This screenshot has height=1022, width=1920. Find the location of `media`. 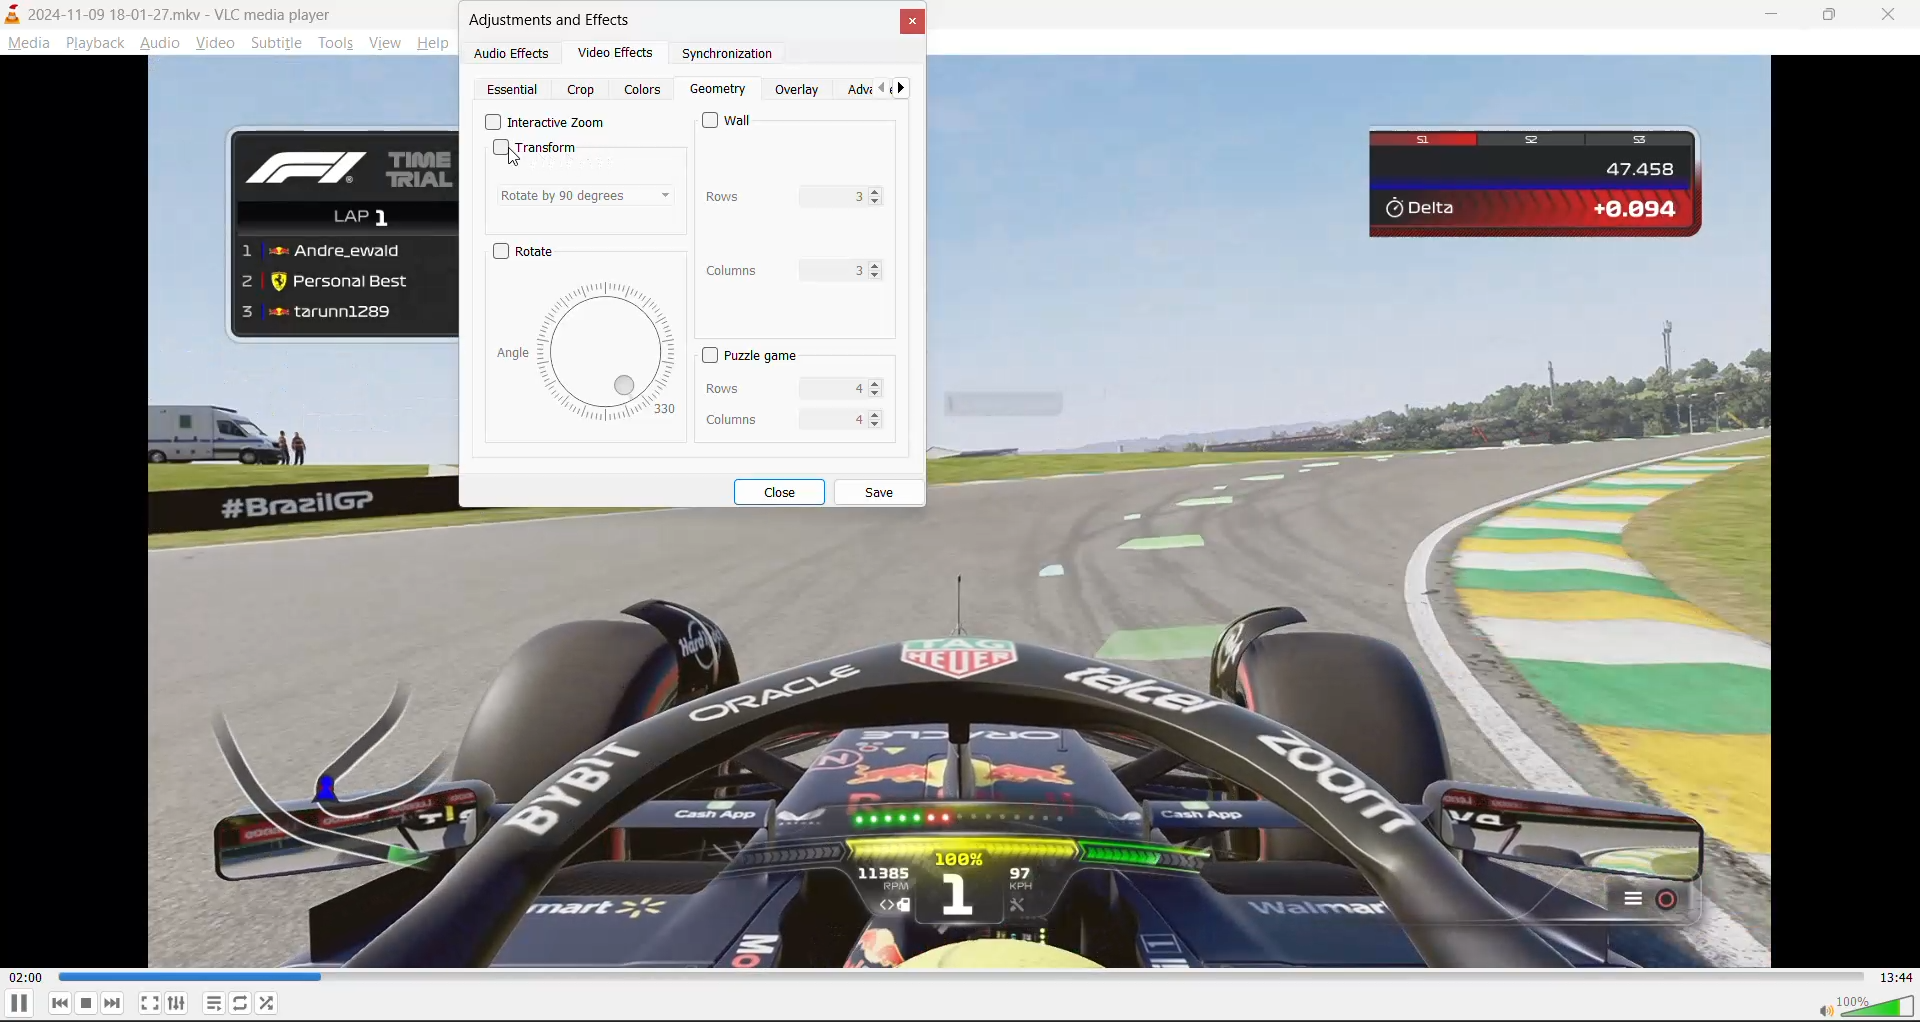

media is located at coordinates (30, 45).